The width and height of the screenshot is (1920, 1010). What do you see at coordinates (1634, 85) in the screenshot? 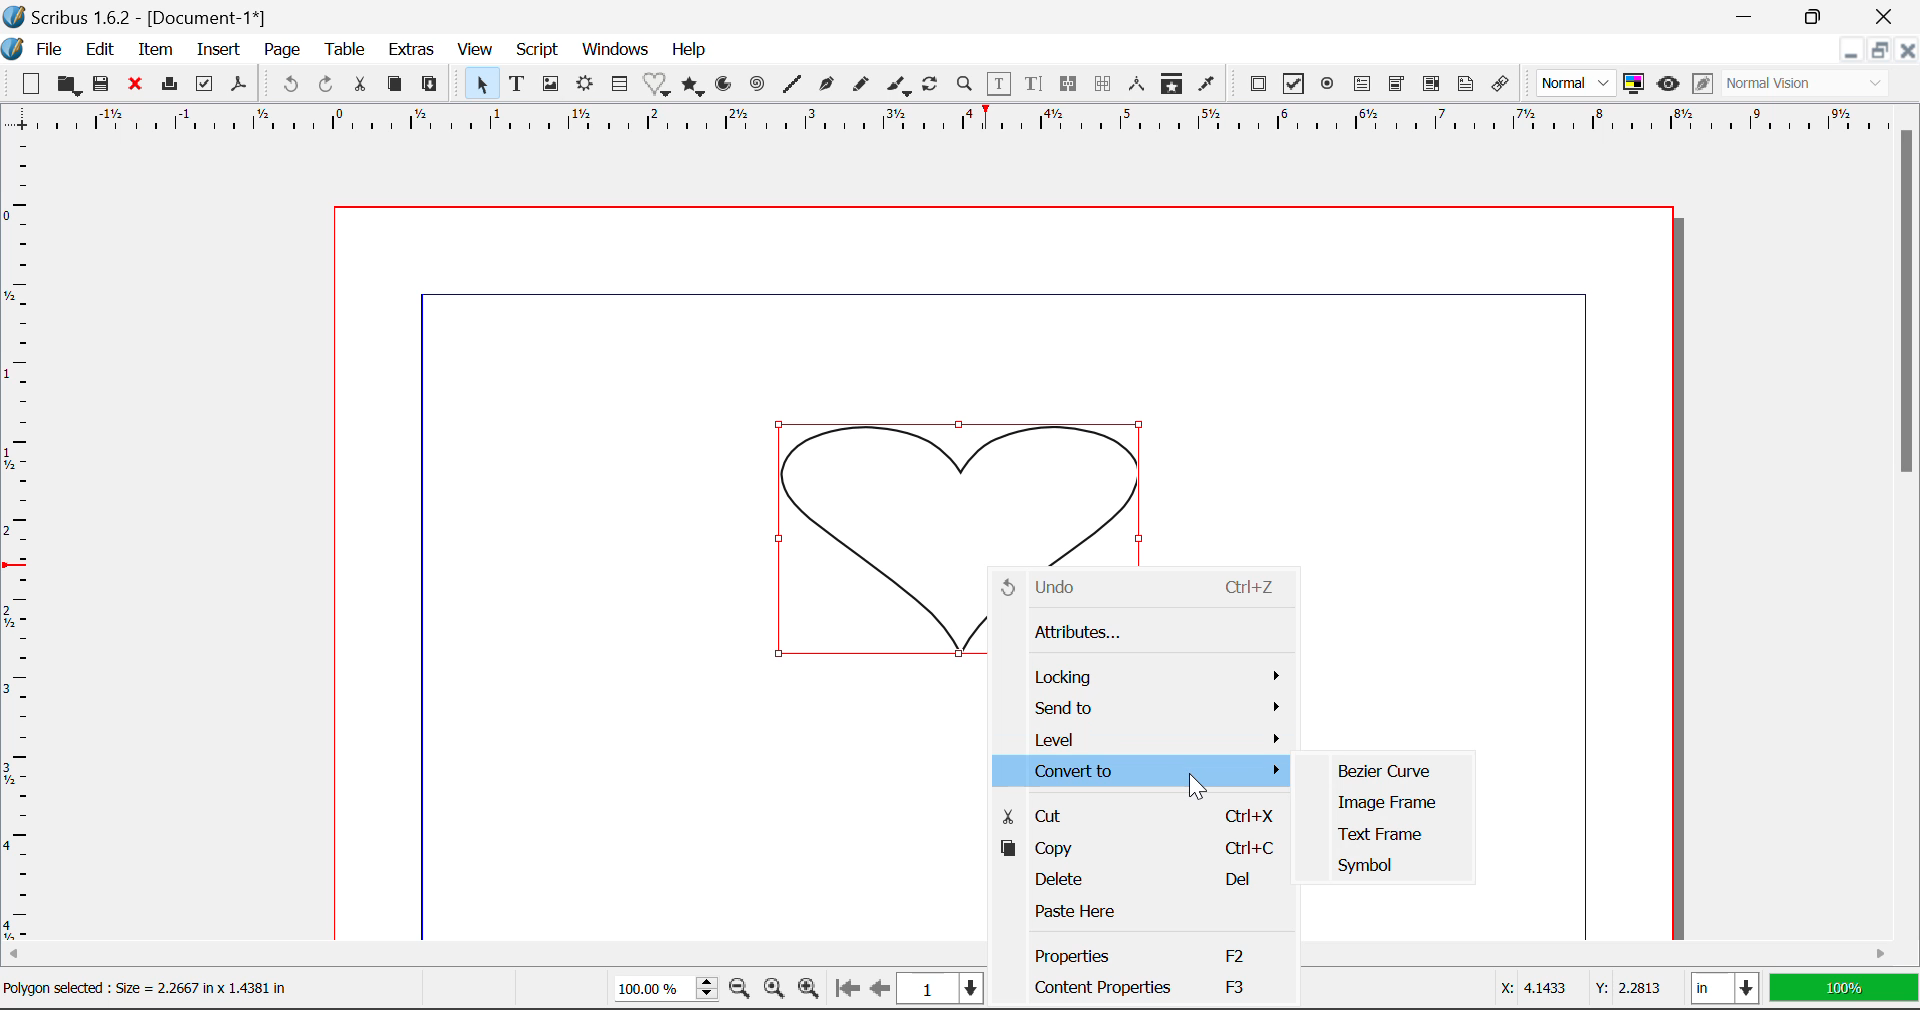
I see `Toggle color management system` at bounding box center [1634, 85].